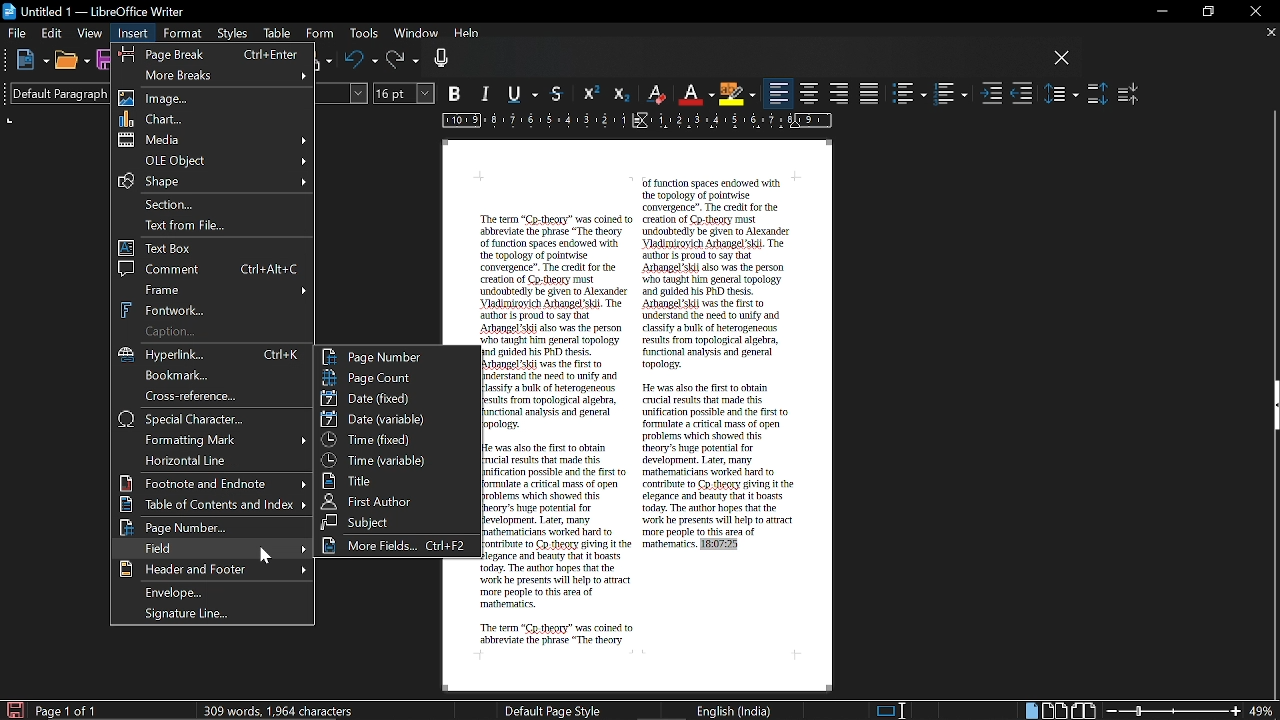  I want to click on Underline, so click(526, 95).